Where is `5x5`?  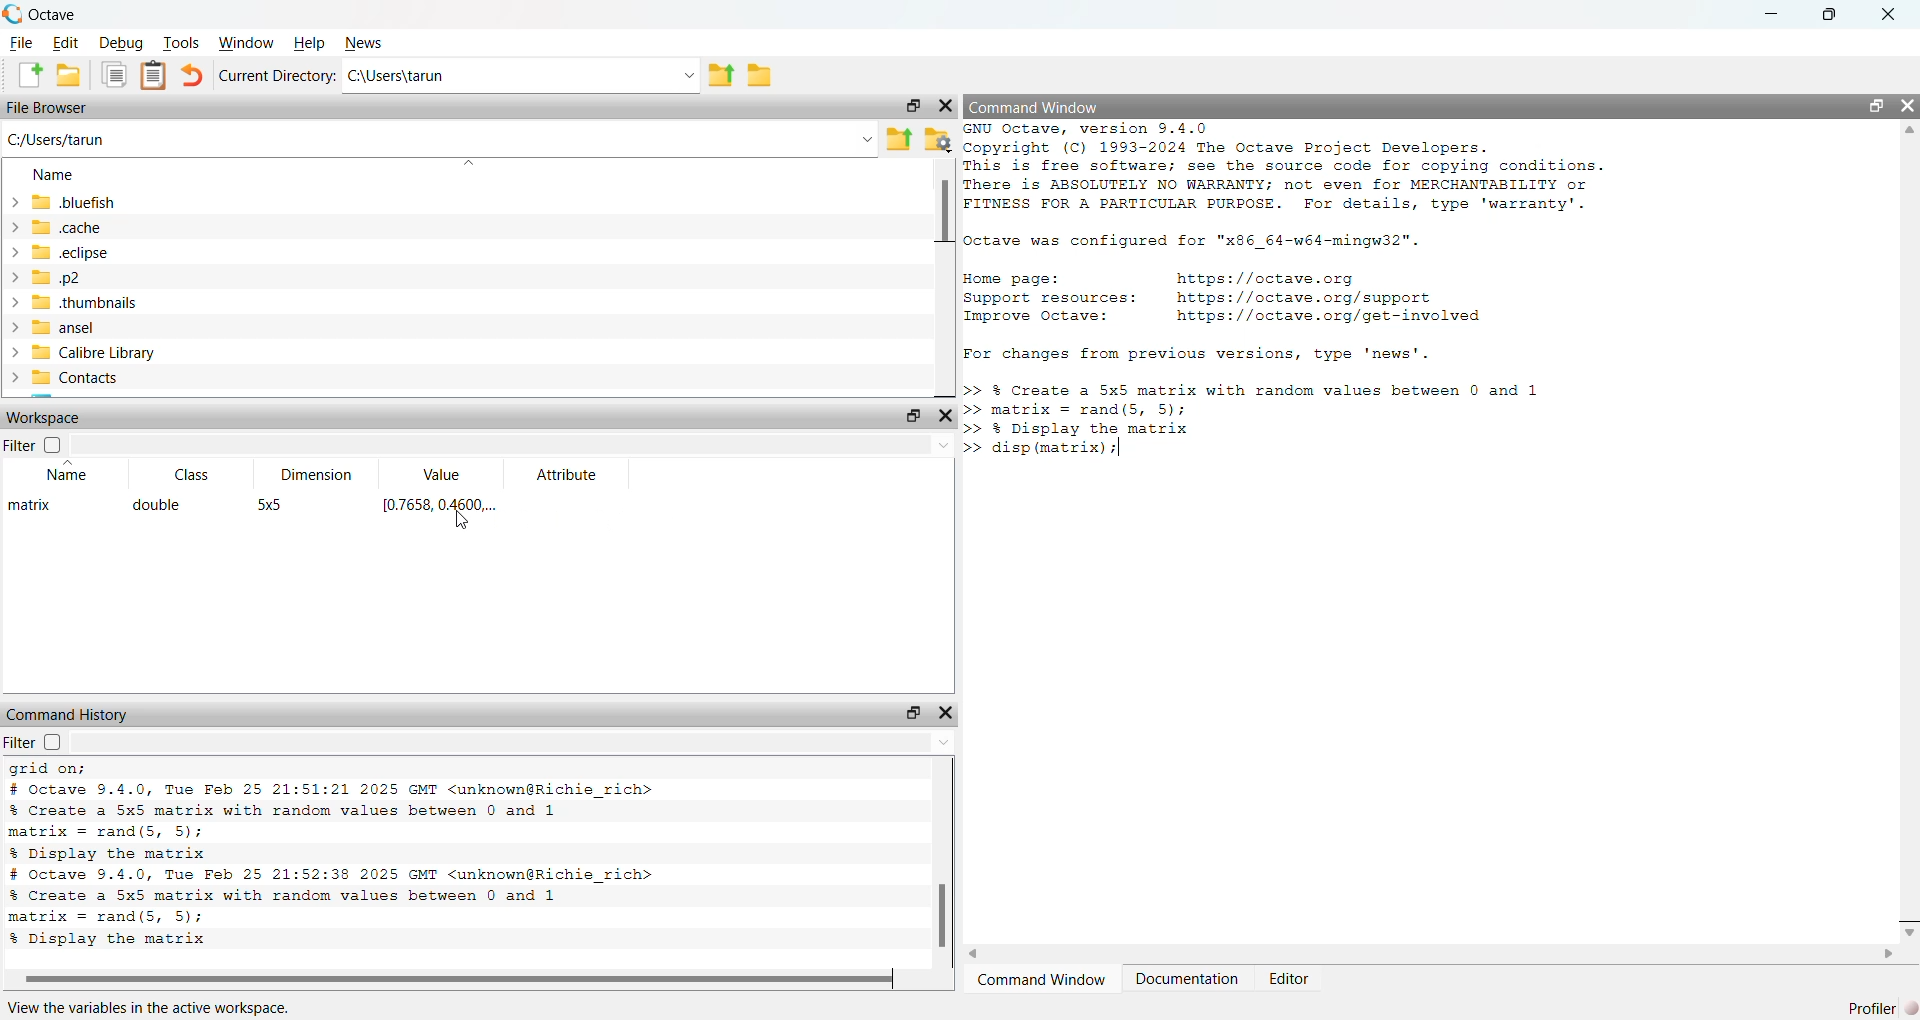 5x5 is located at coordinates (274, 506).